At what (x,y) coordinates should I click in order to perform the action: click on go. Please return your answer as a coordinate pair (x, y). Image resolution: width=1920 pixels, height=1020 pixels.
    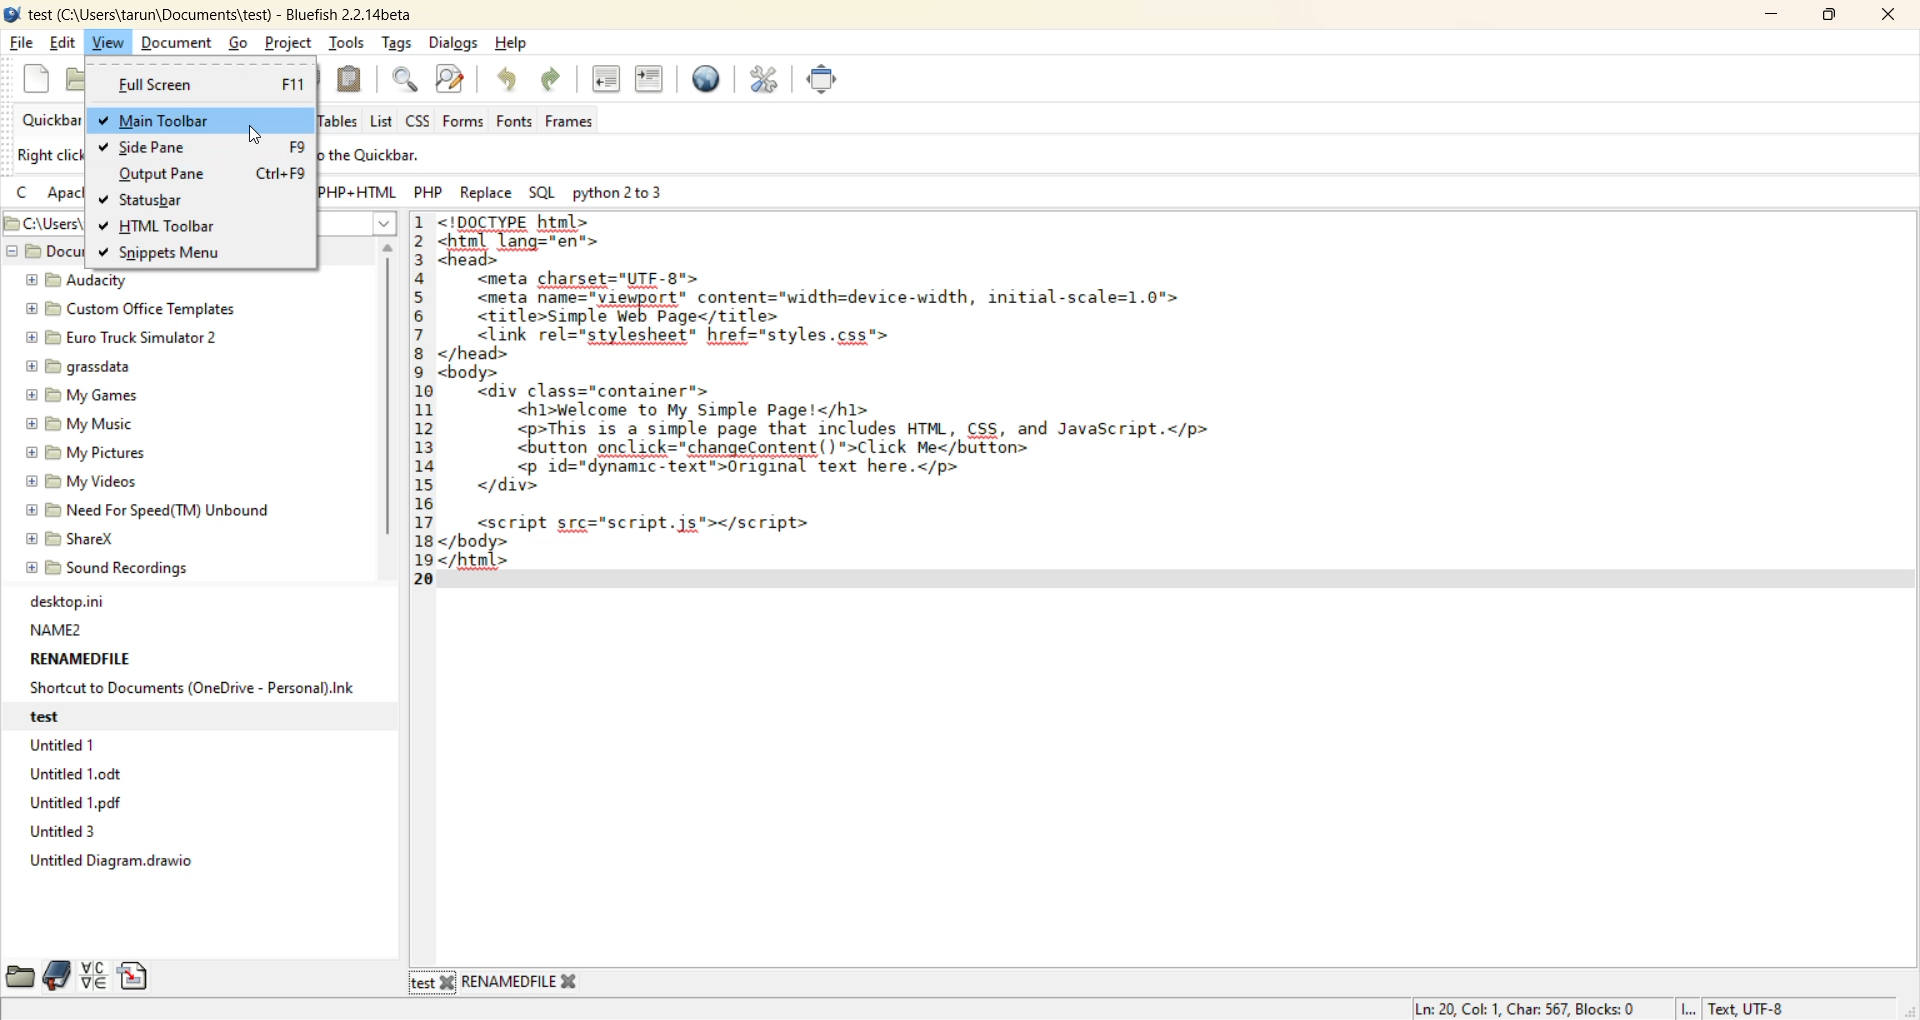
    Looking at the image, I should click on (241, 43).